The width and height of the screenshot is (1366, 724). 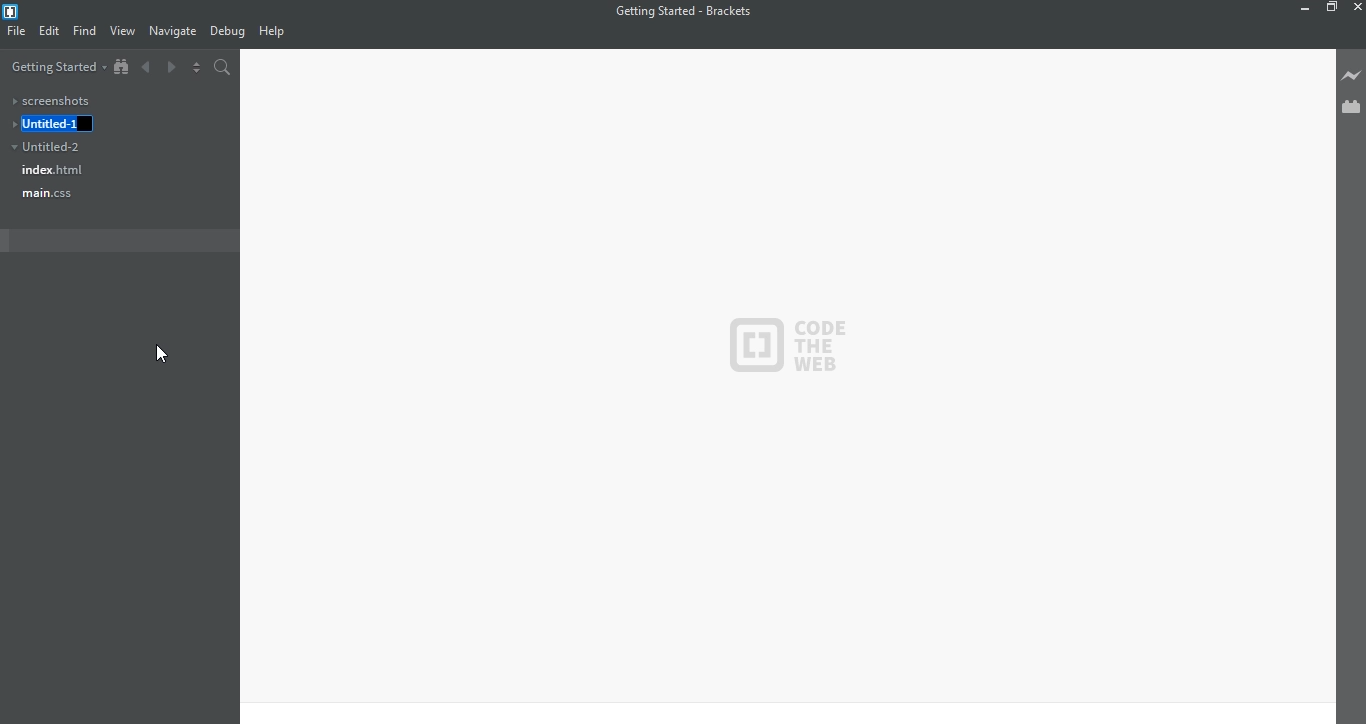 I want to click on index.html, so click(x=57, y=171).